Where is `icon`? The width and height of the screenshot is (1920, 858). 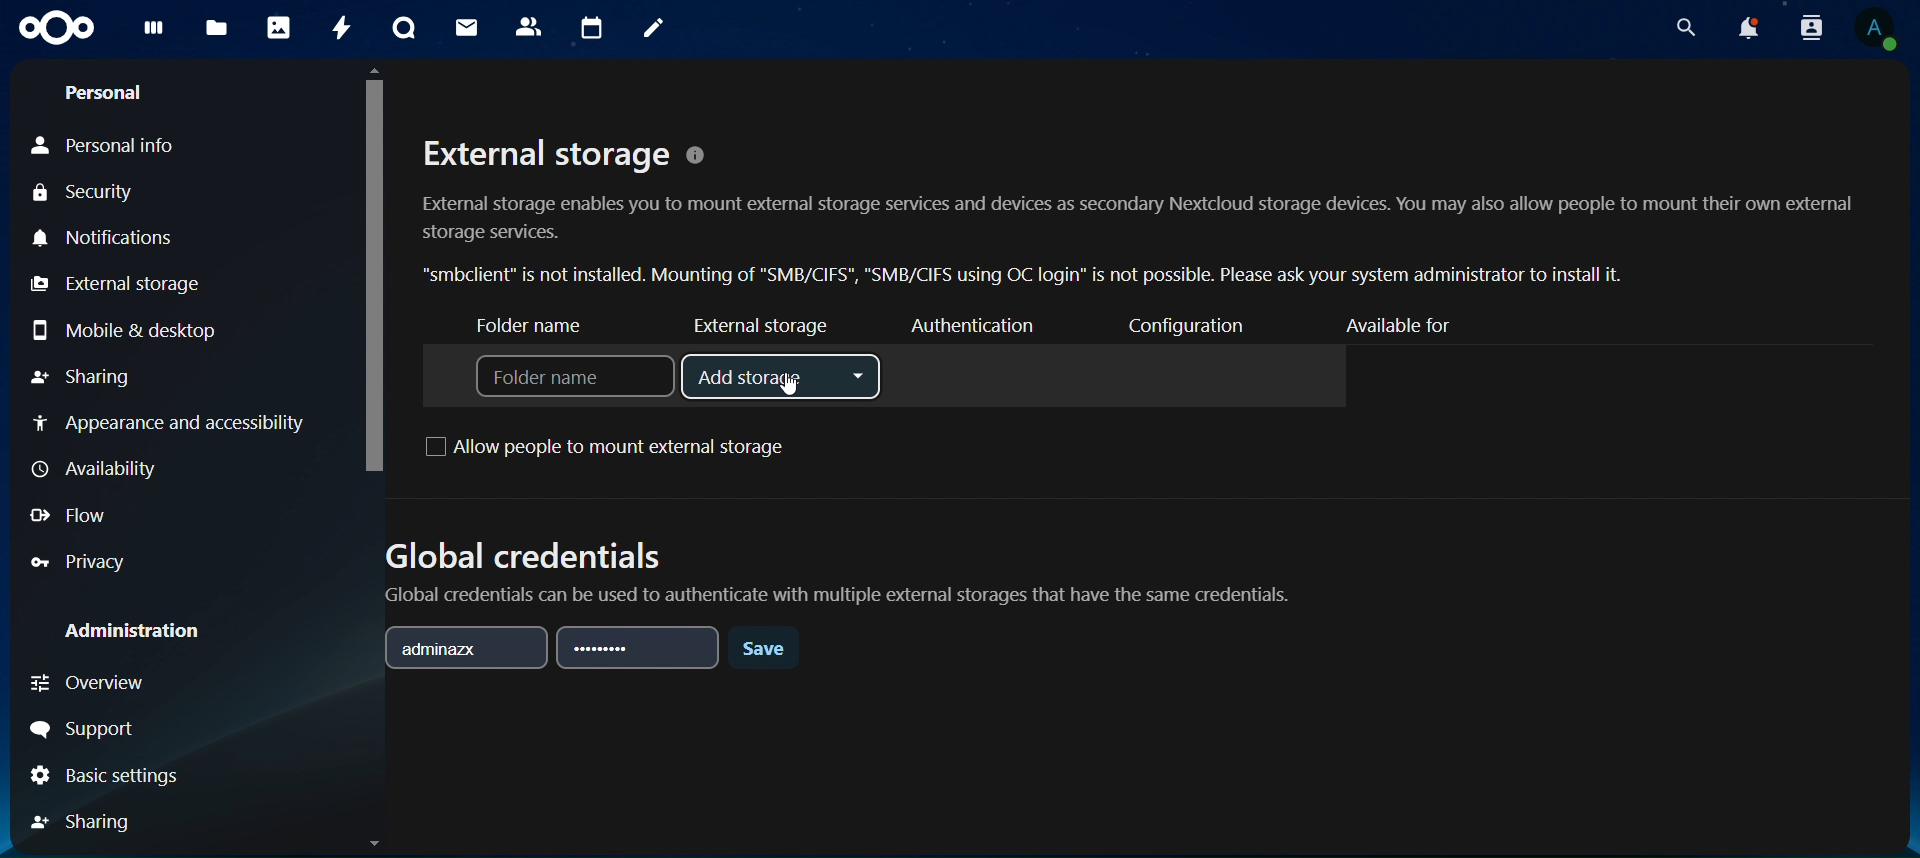 icon is located at coordinates (56, 26).